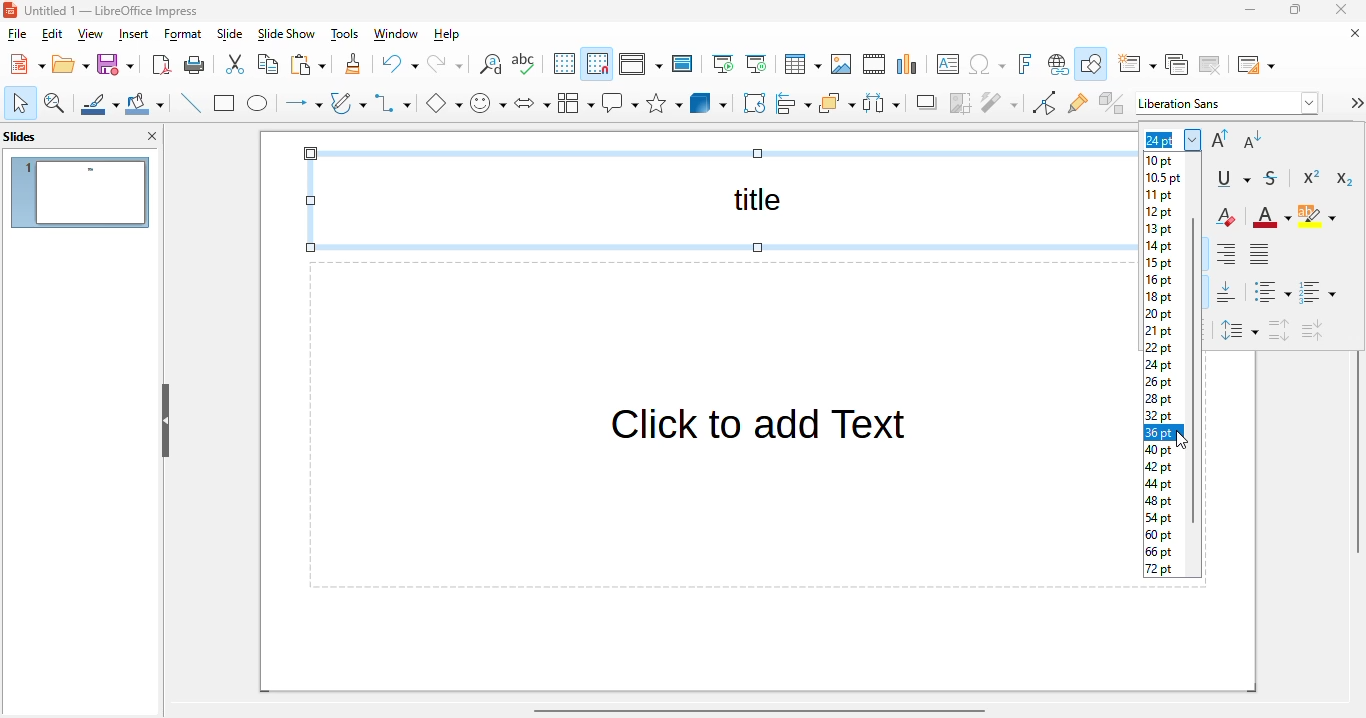  I want to click on basic shapes, so click(444, 103).